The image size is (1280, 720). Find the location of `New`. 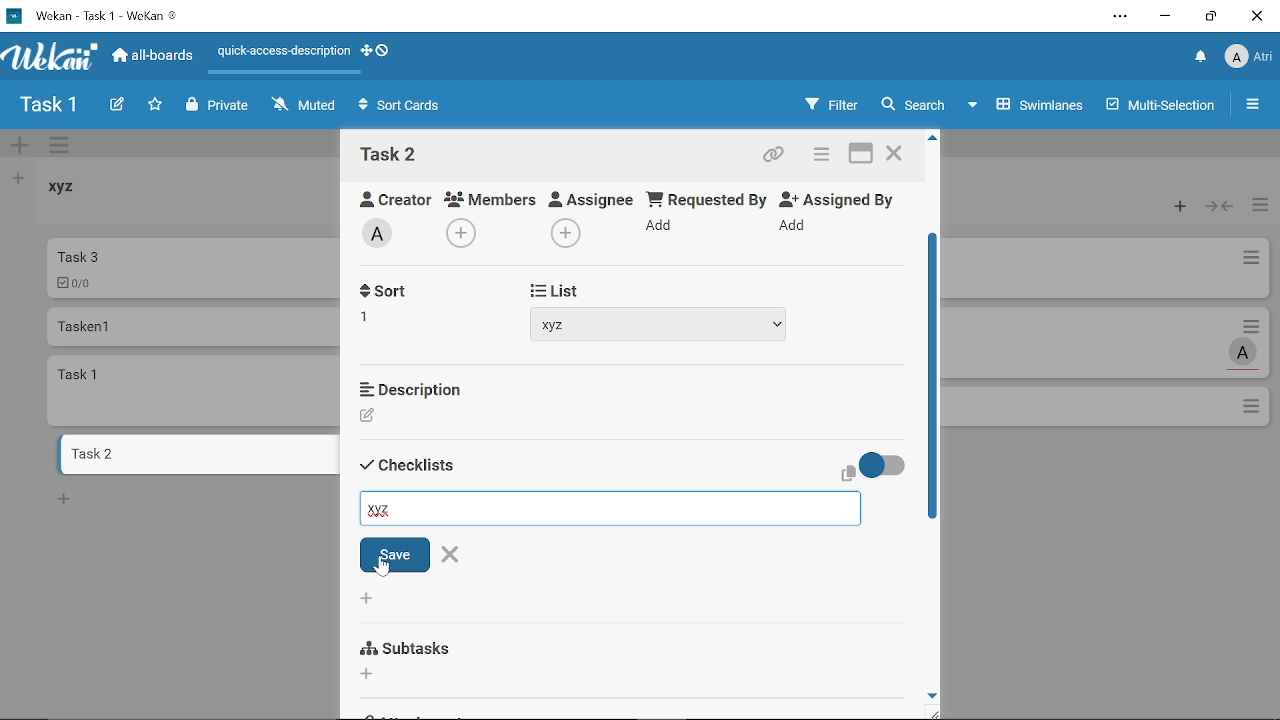

New is located at coordinates (64, 498).